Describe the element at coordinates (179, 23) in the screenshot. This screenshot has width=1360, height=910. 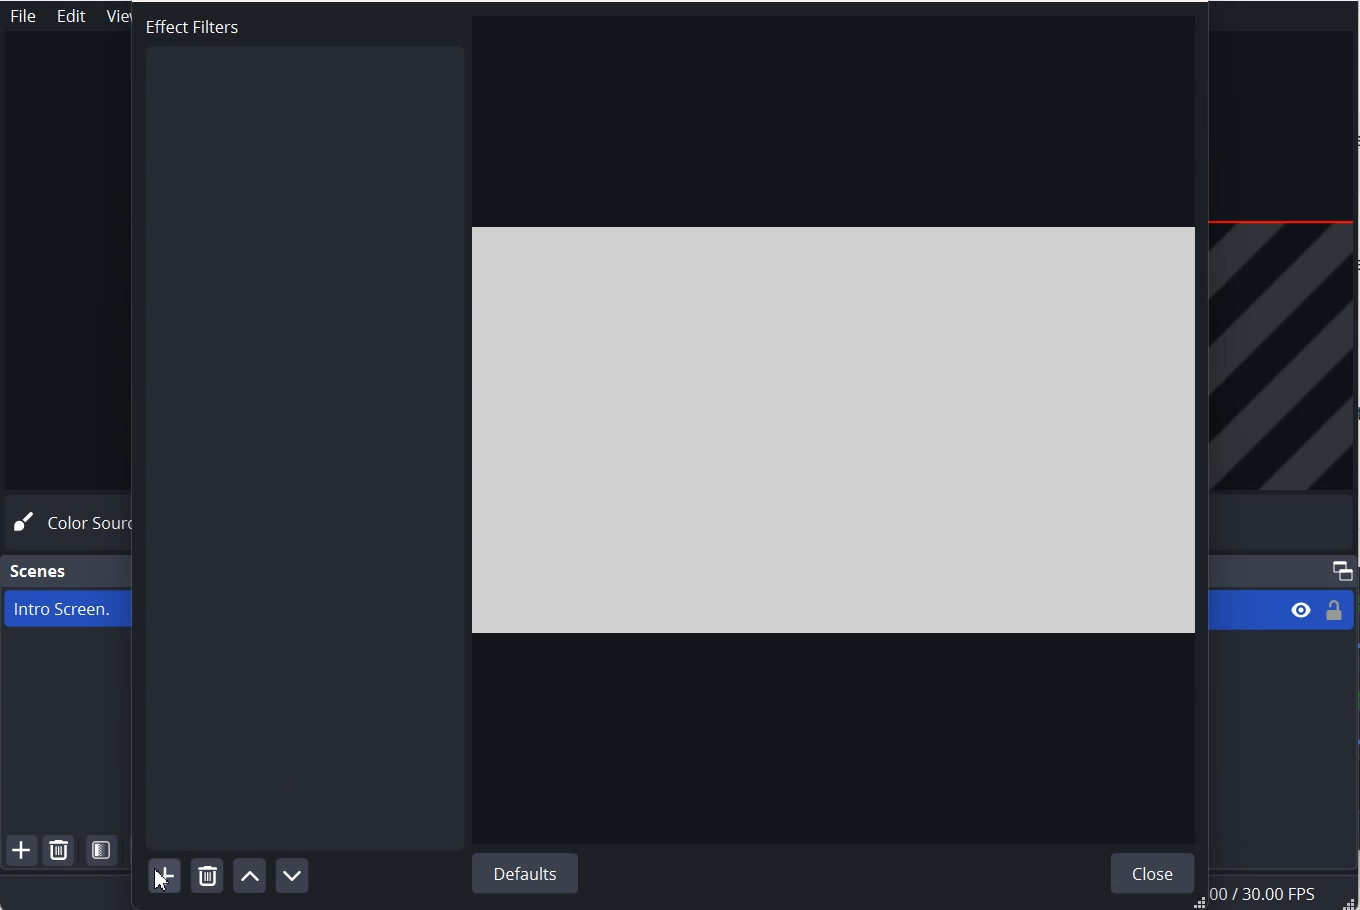
I see `Text` at that location.